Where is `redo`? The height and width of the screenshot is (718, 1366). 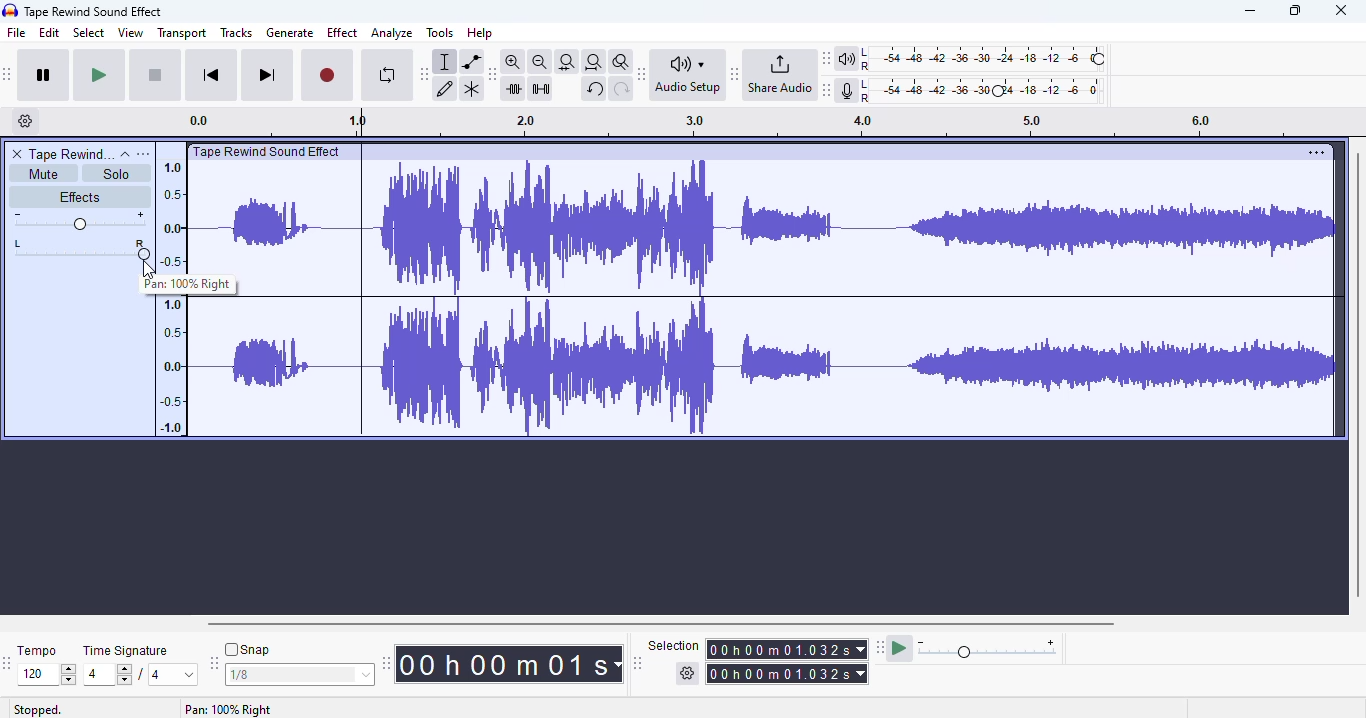 redo is located at coordinates (622, 90).